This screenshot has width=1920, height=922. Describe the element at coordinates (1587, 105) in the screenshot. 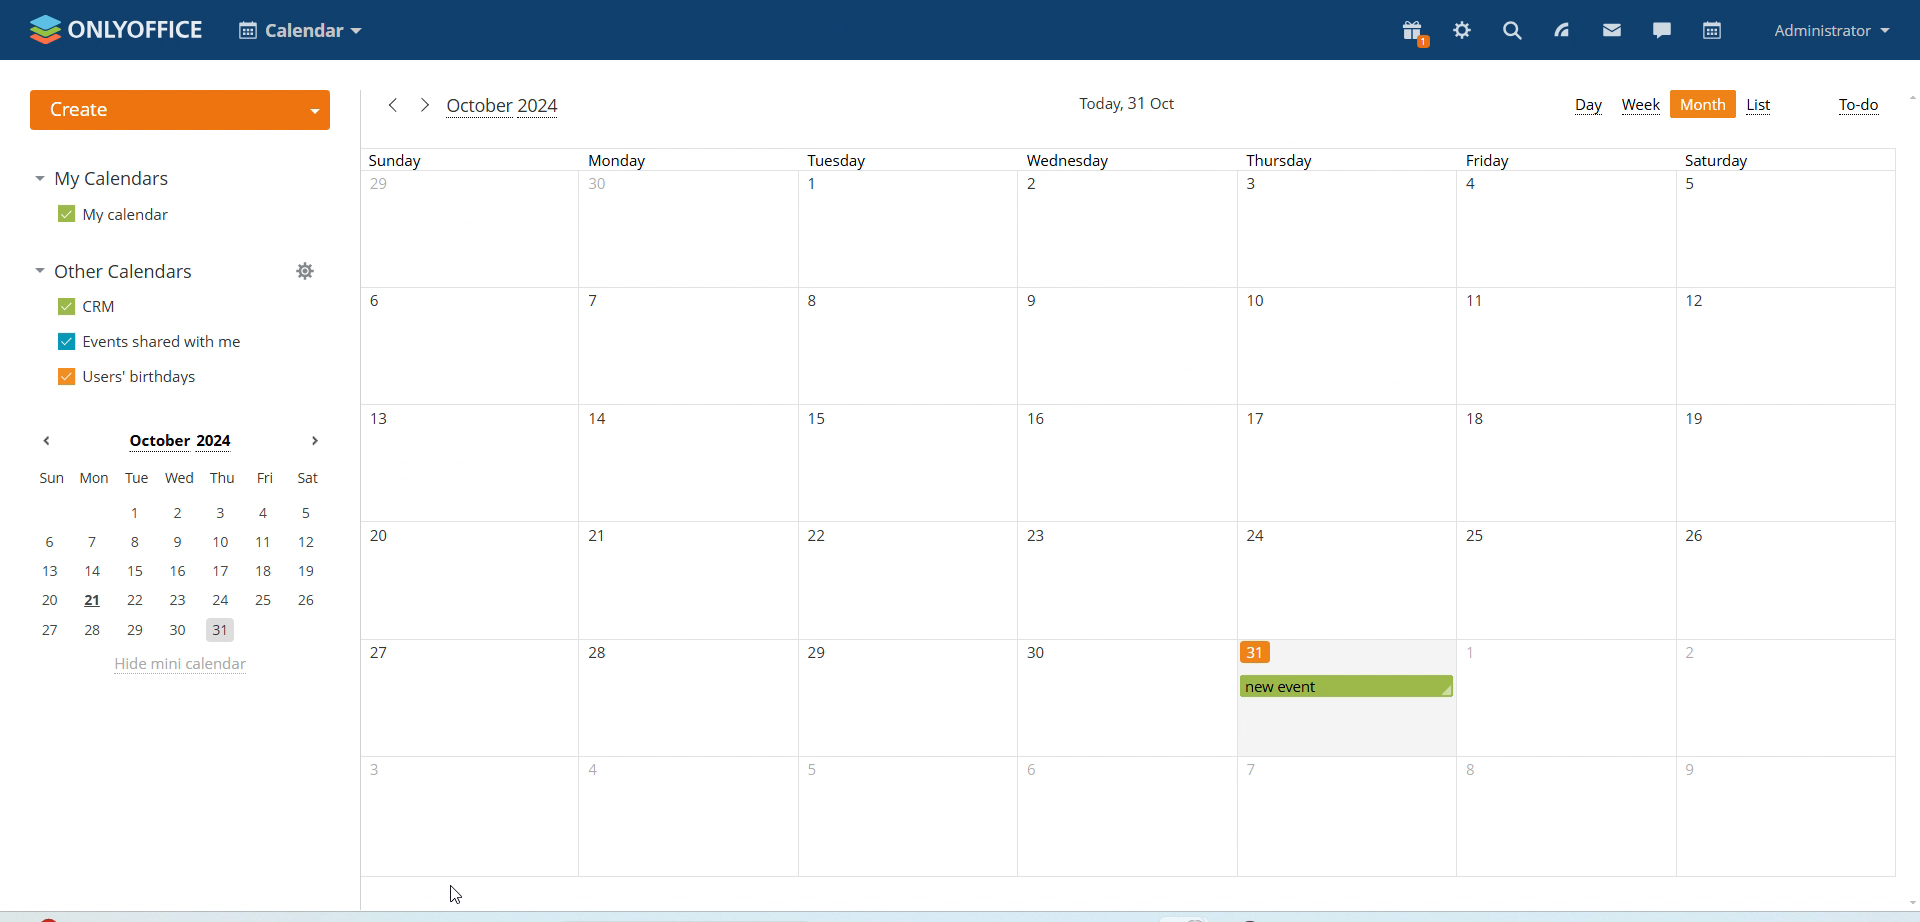

I see `day view` at that location.